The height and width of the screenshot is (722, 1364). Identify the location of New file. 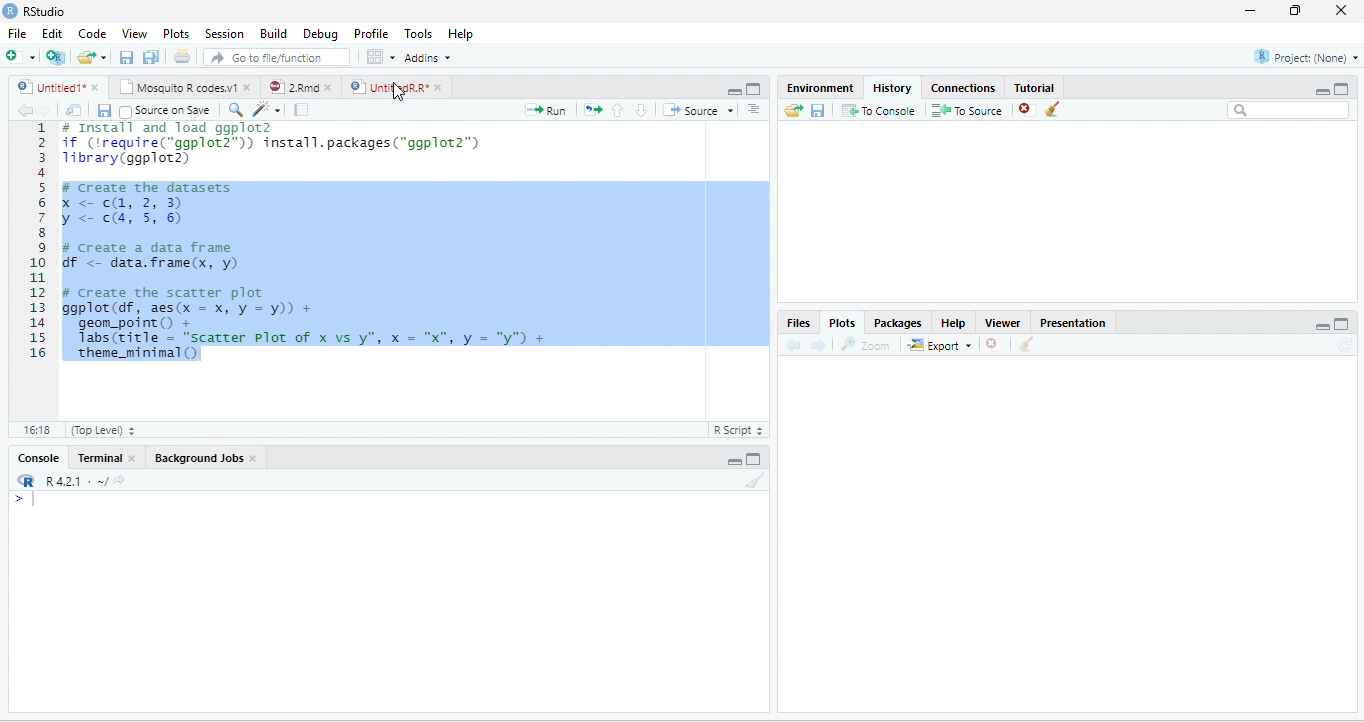
(21, 56).